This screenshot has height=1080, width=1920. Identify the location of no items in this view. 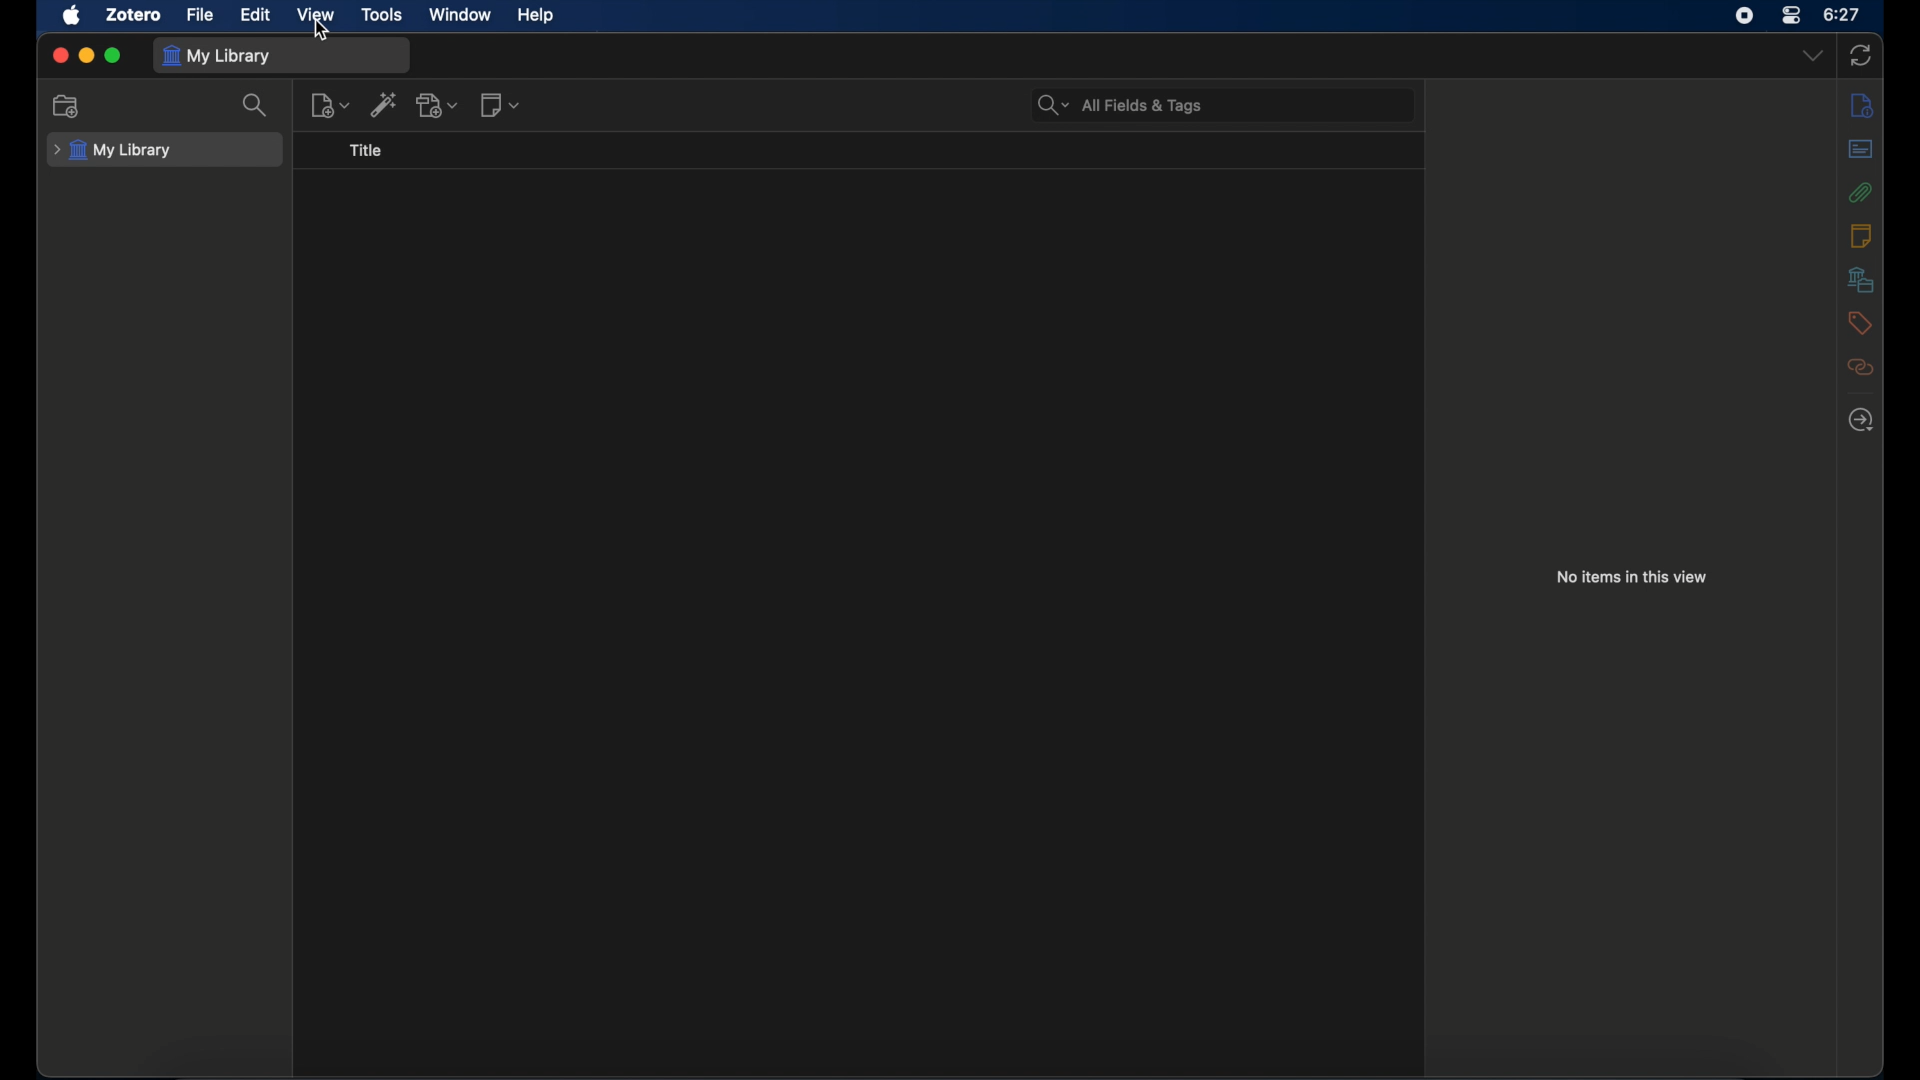
(1636, 576).